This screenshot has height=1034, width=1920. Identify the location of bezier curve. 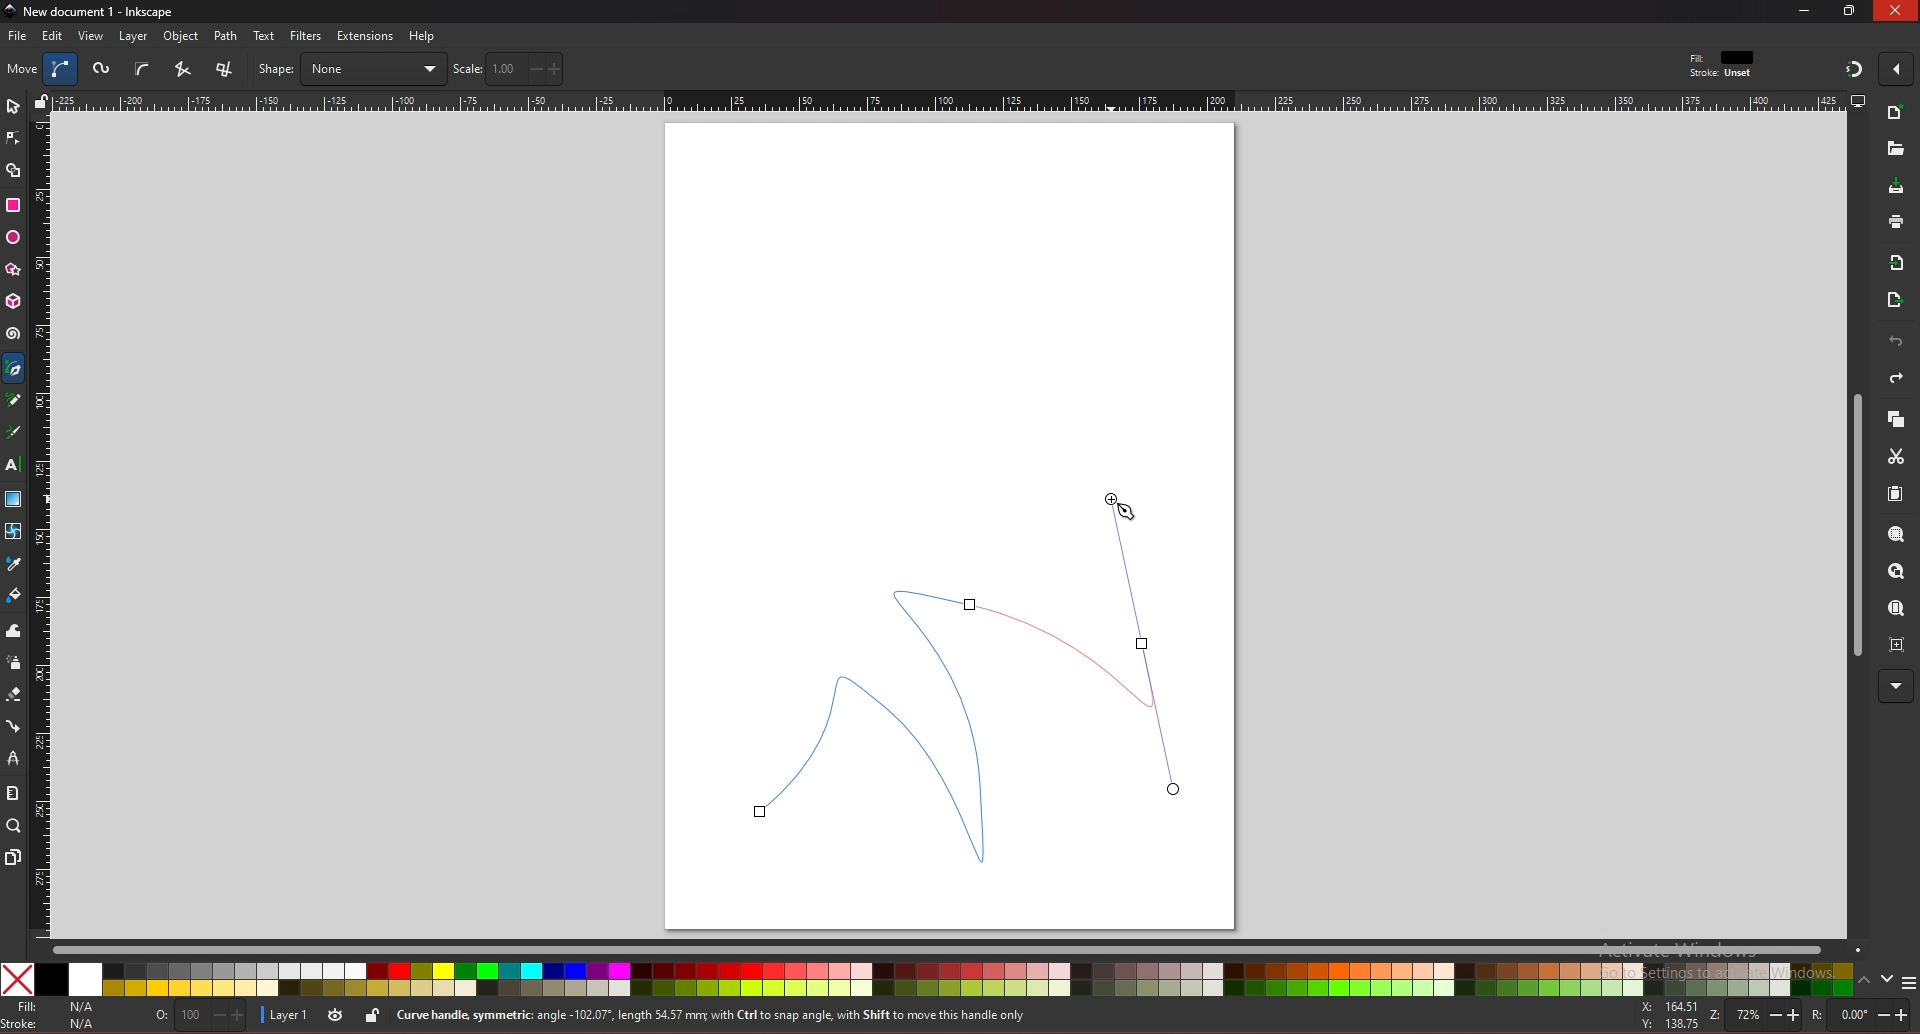
(63, 69).